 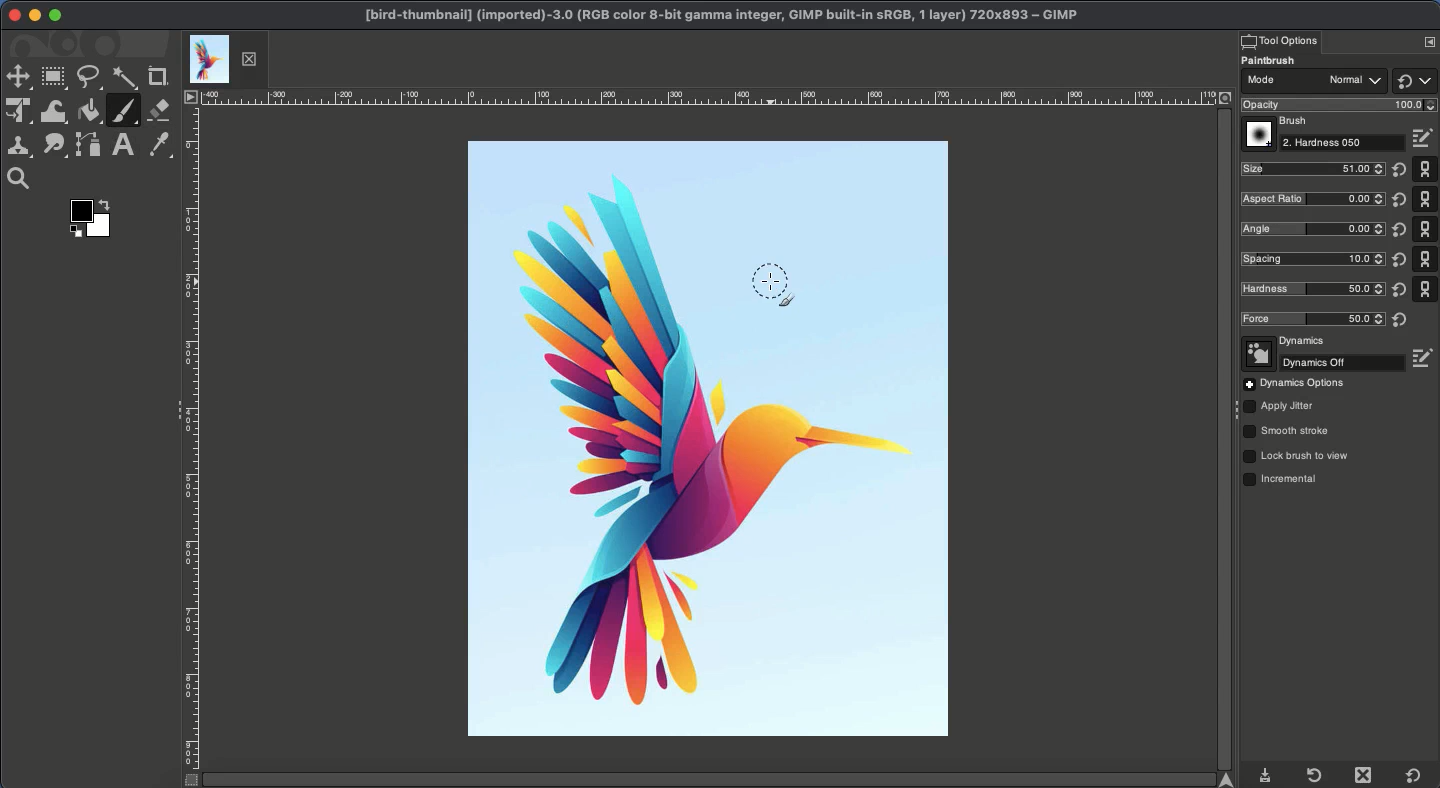 What do you see at coordinates (157, 145) in the screenshot?
I see `Color picker` at bounding box center [157, 145].